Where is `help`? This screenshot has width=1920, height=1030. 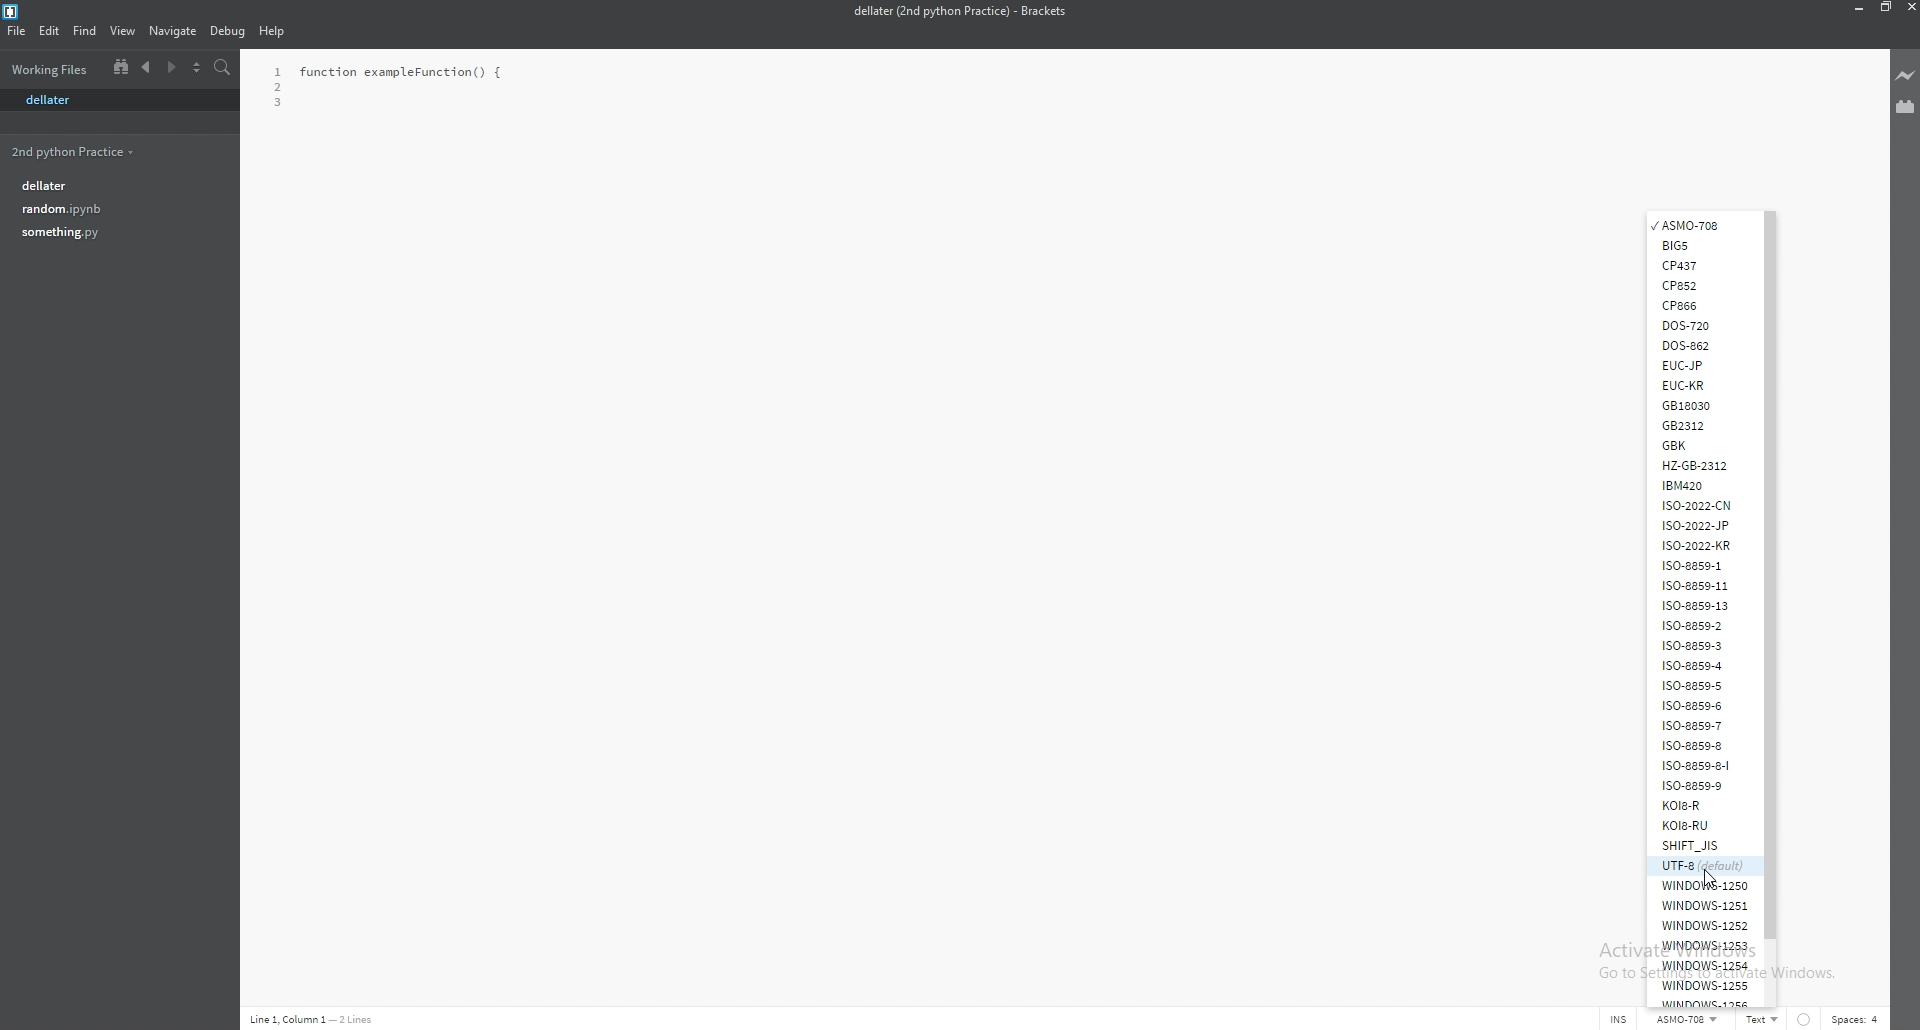 help is located at coordinates (273, 31).